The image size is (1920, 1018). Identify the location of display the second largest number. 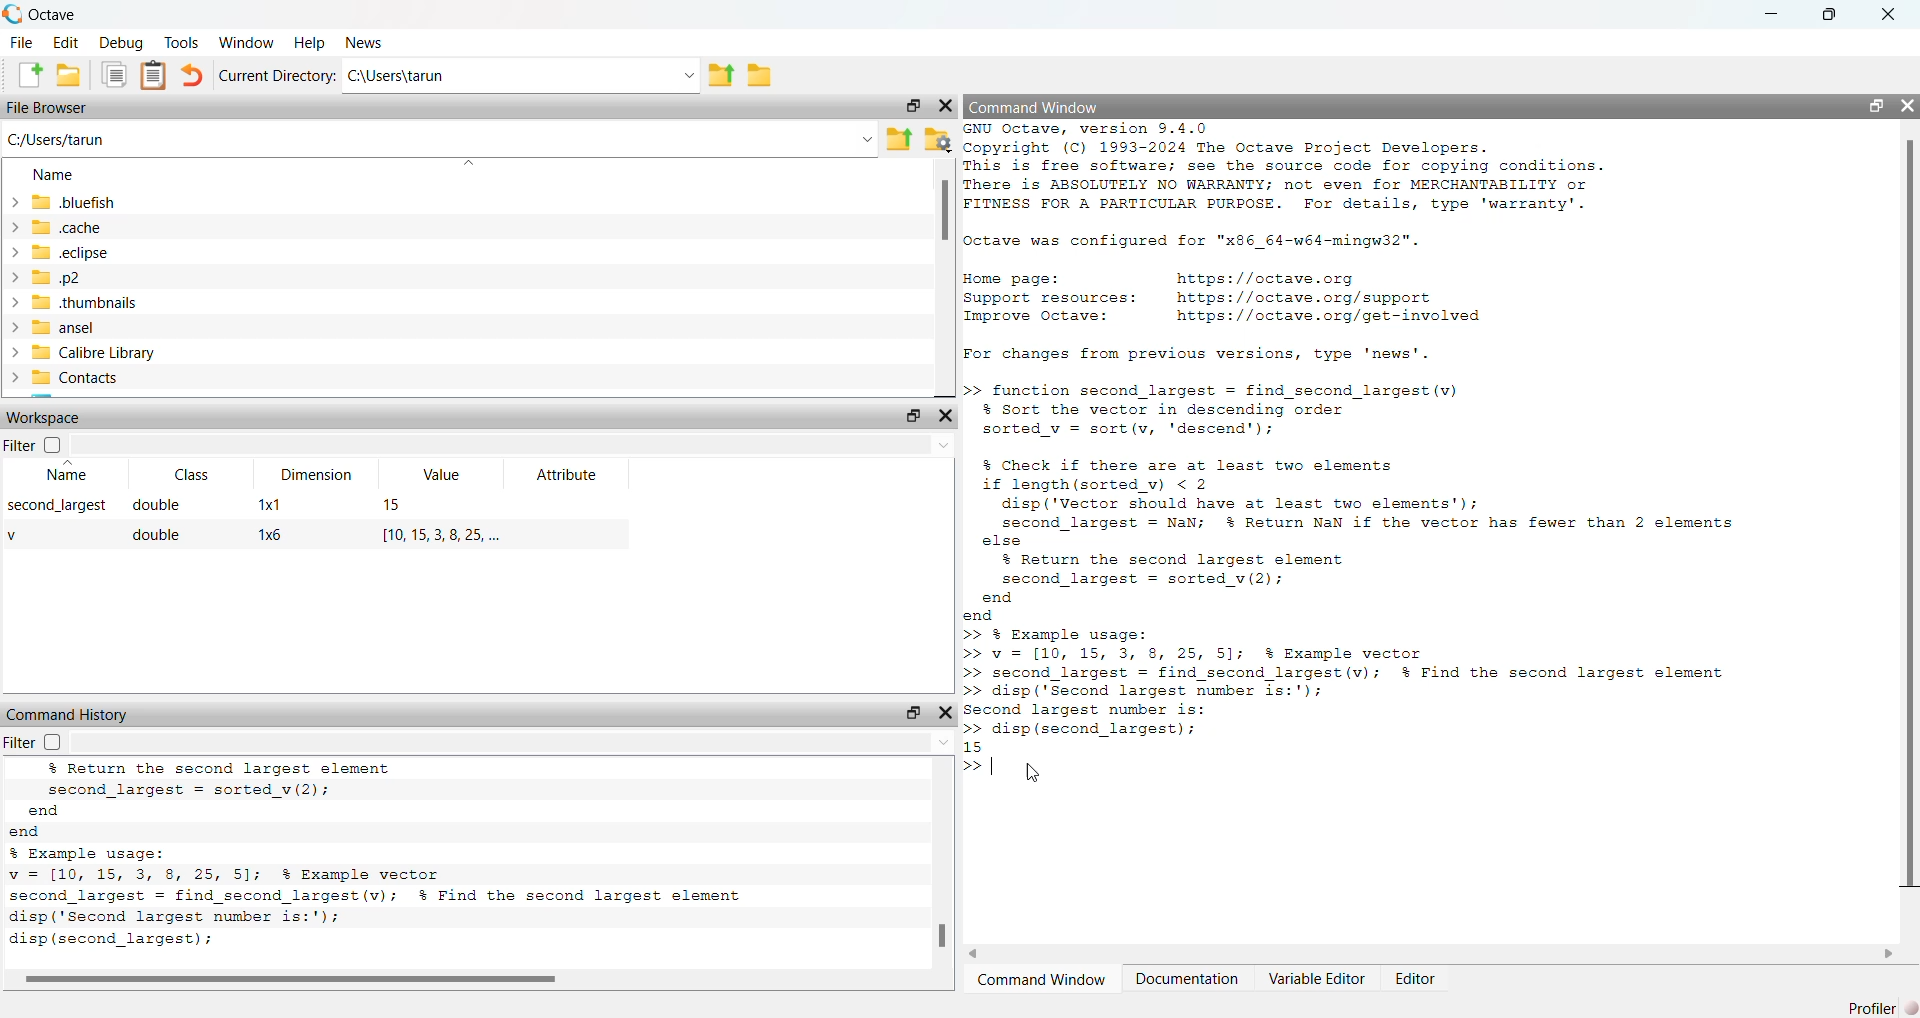
(1389, 689).